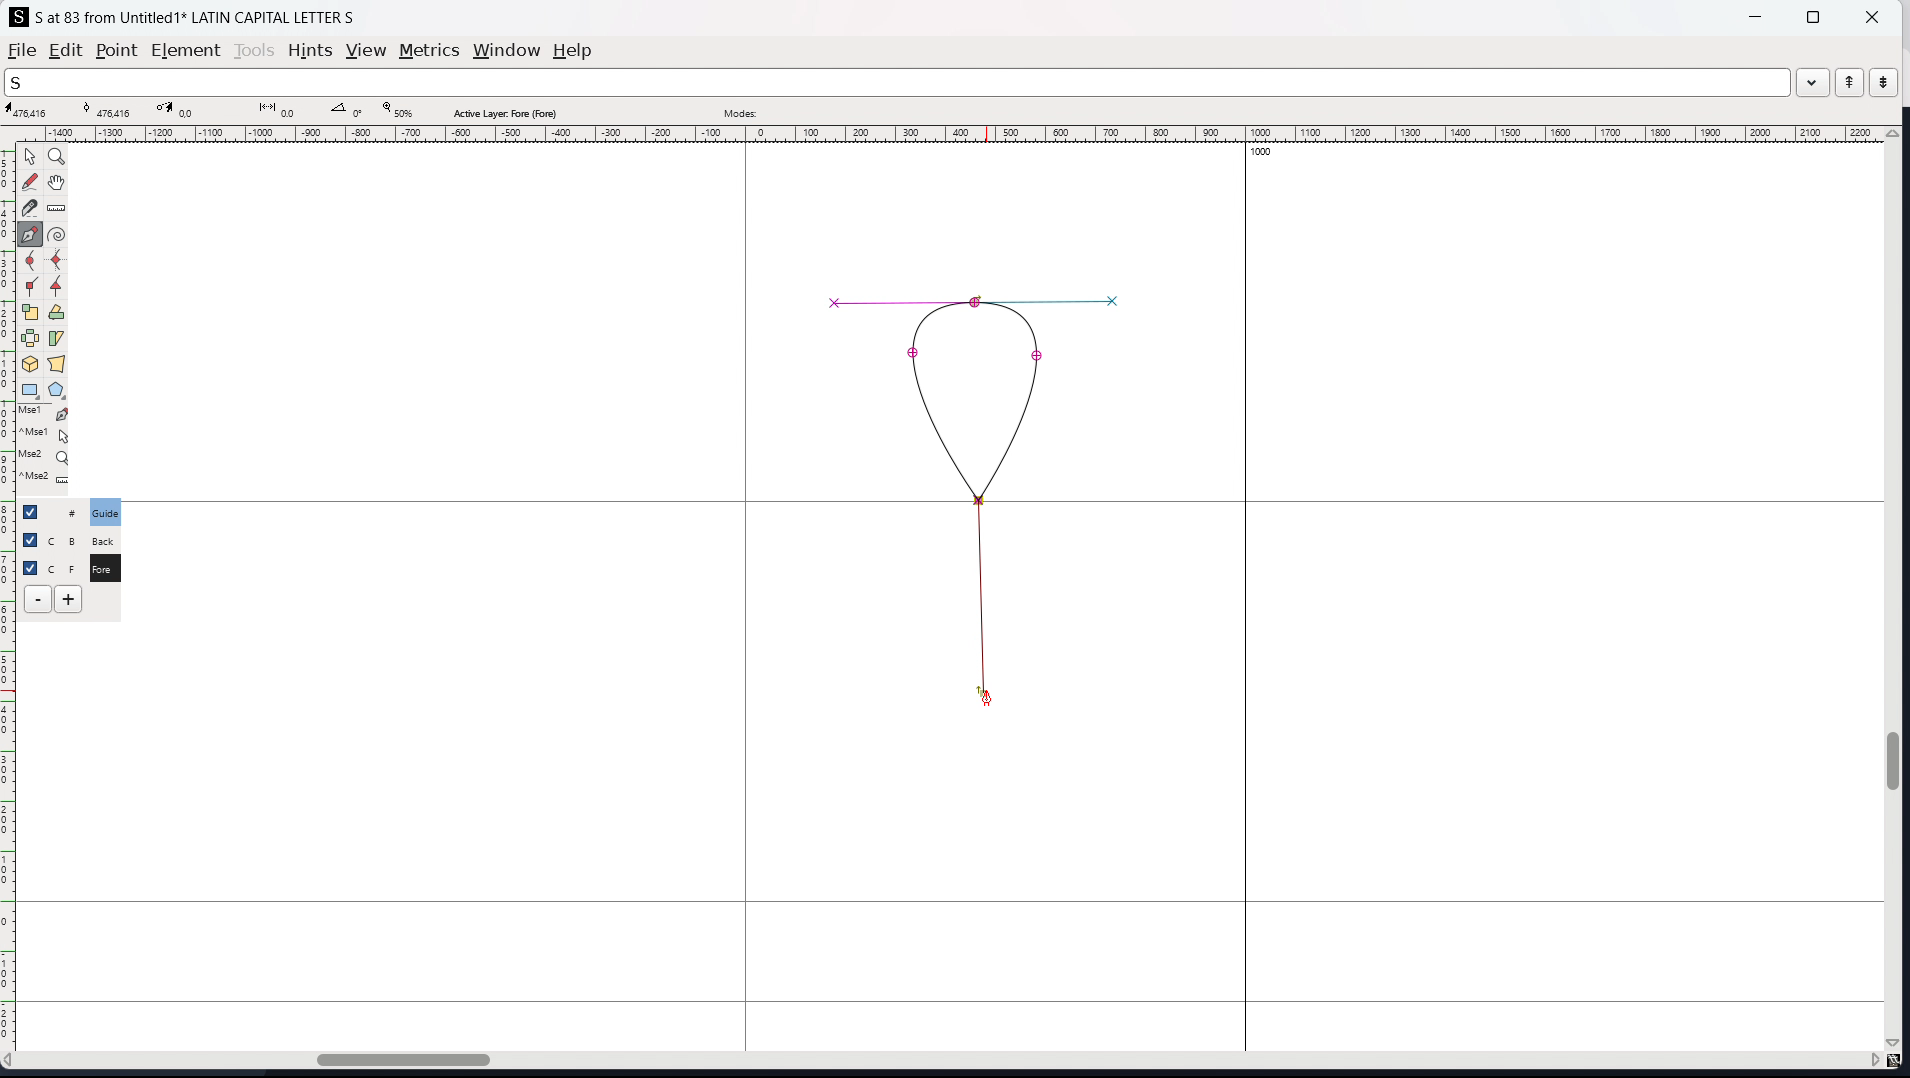 The height and width of the screenshot is (1078, 1910). Describe the element at coordinates (19, 17) in the screenshot. I see `logo` at that location.